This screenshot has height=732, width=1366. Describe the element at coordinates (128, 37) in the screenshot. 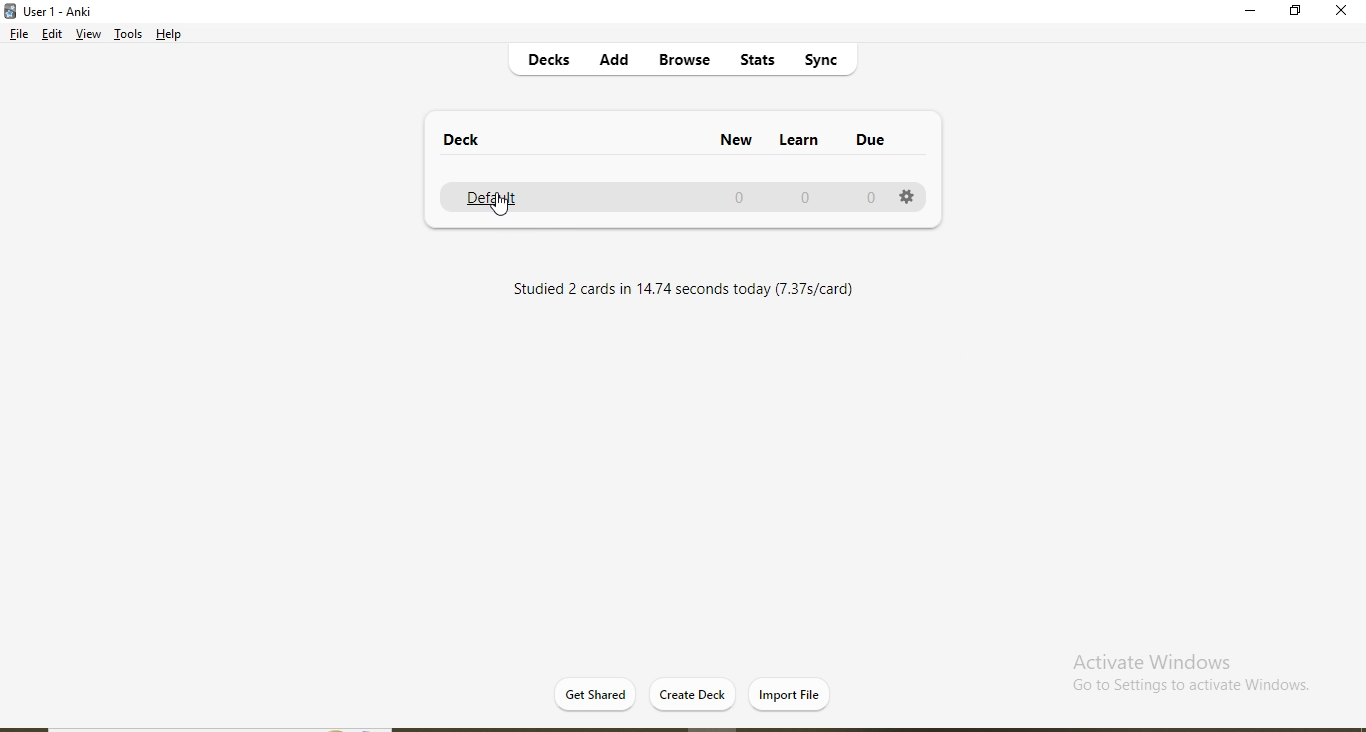

I see `tools` at that location.